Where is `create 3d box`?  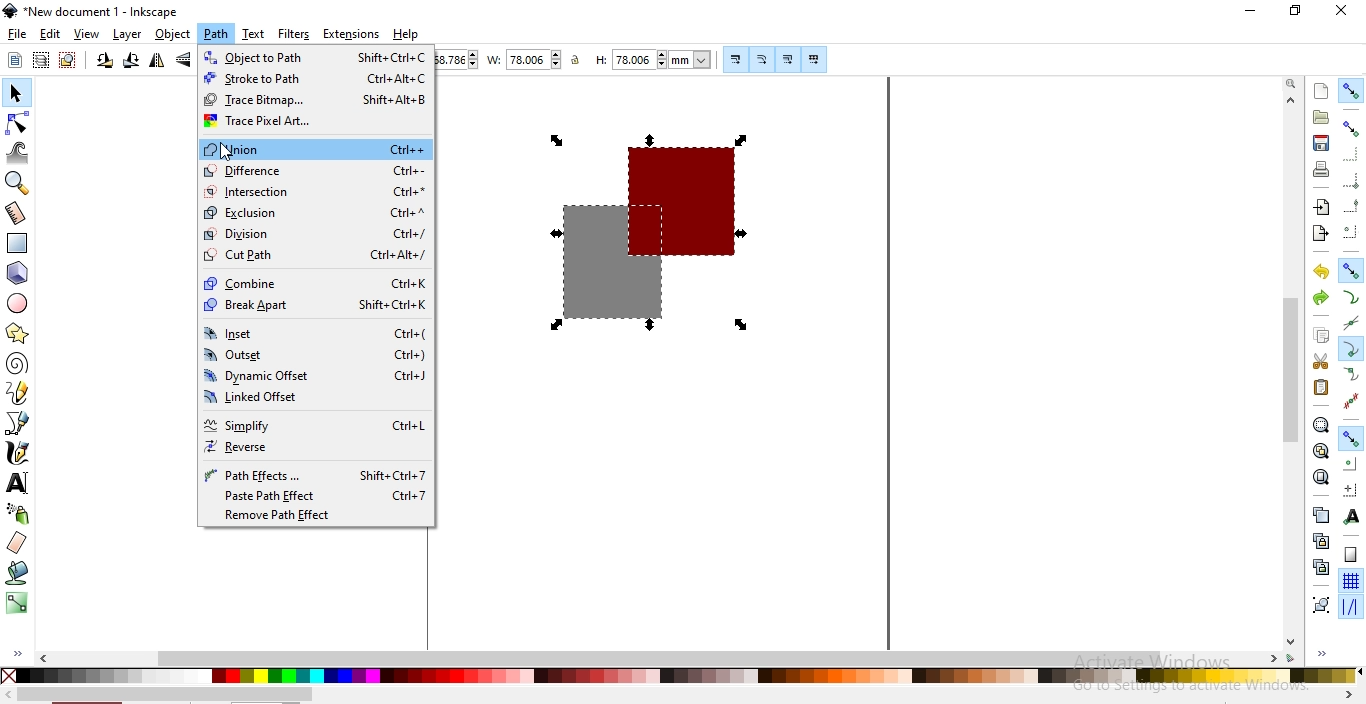
create 3d box is located at coordinates (20, 273).